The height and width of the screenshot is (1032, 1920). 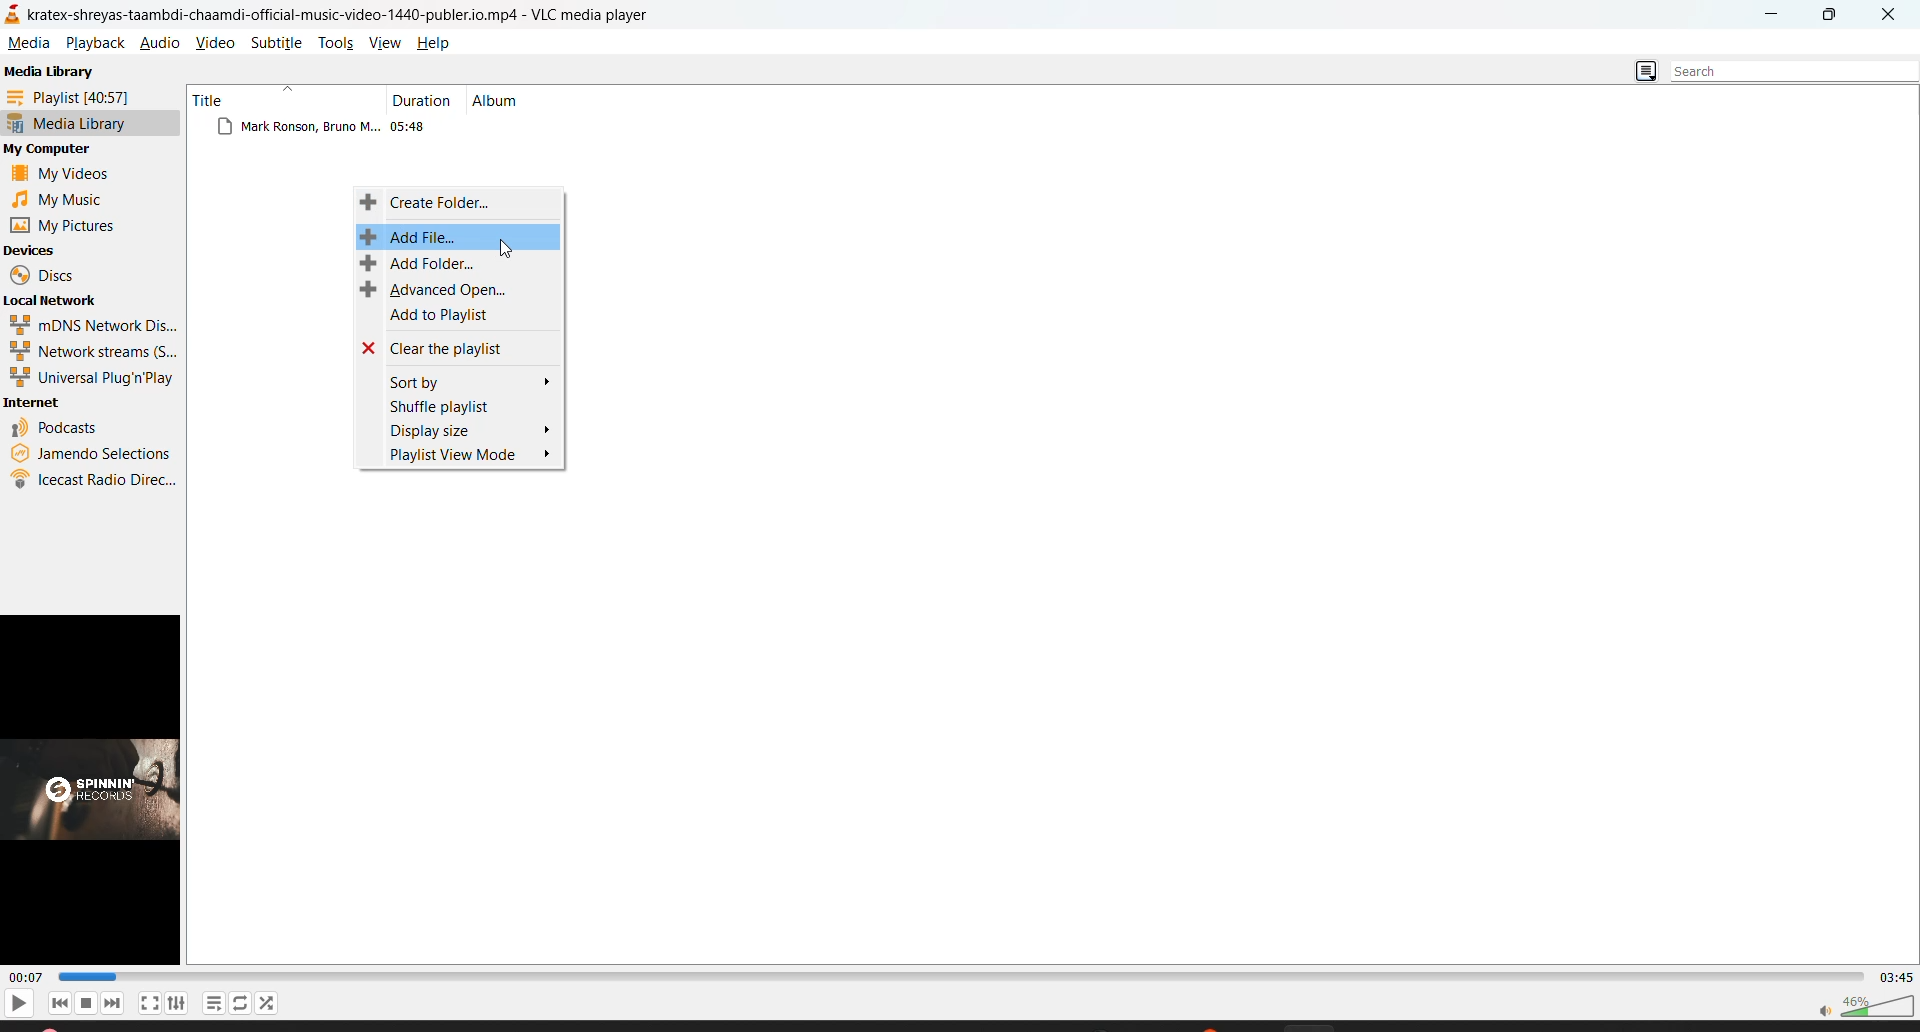 What do you see at coordinates (1865, 1011) in the screenshot?
I see `volume` at bounding box center [1865, 1011].